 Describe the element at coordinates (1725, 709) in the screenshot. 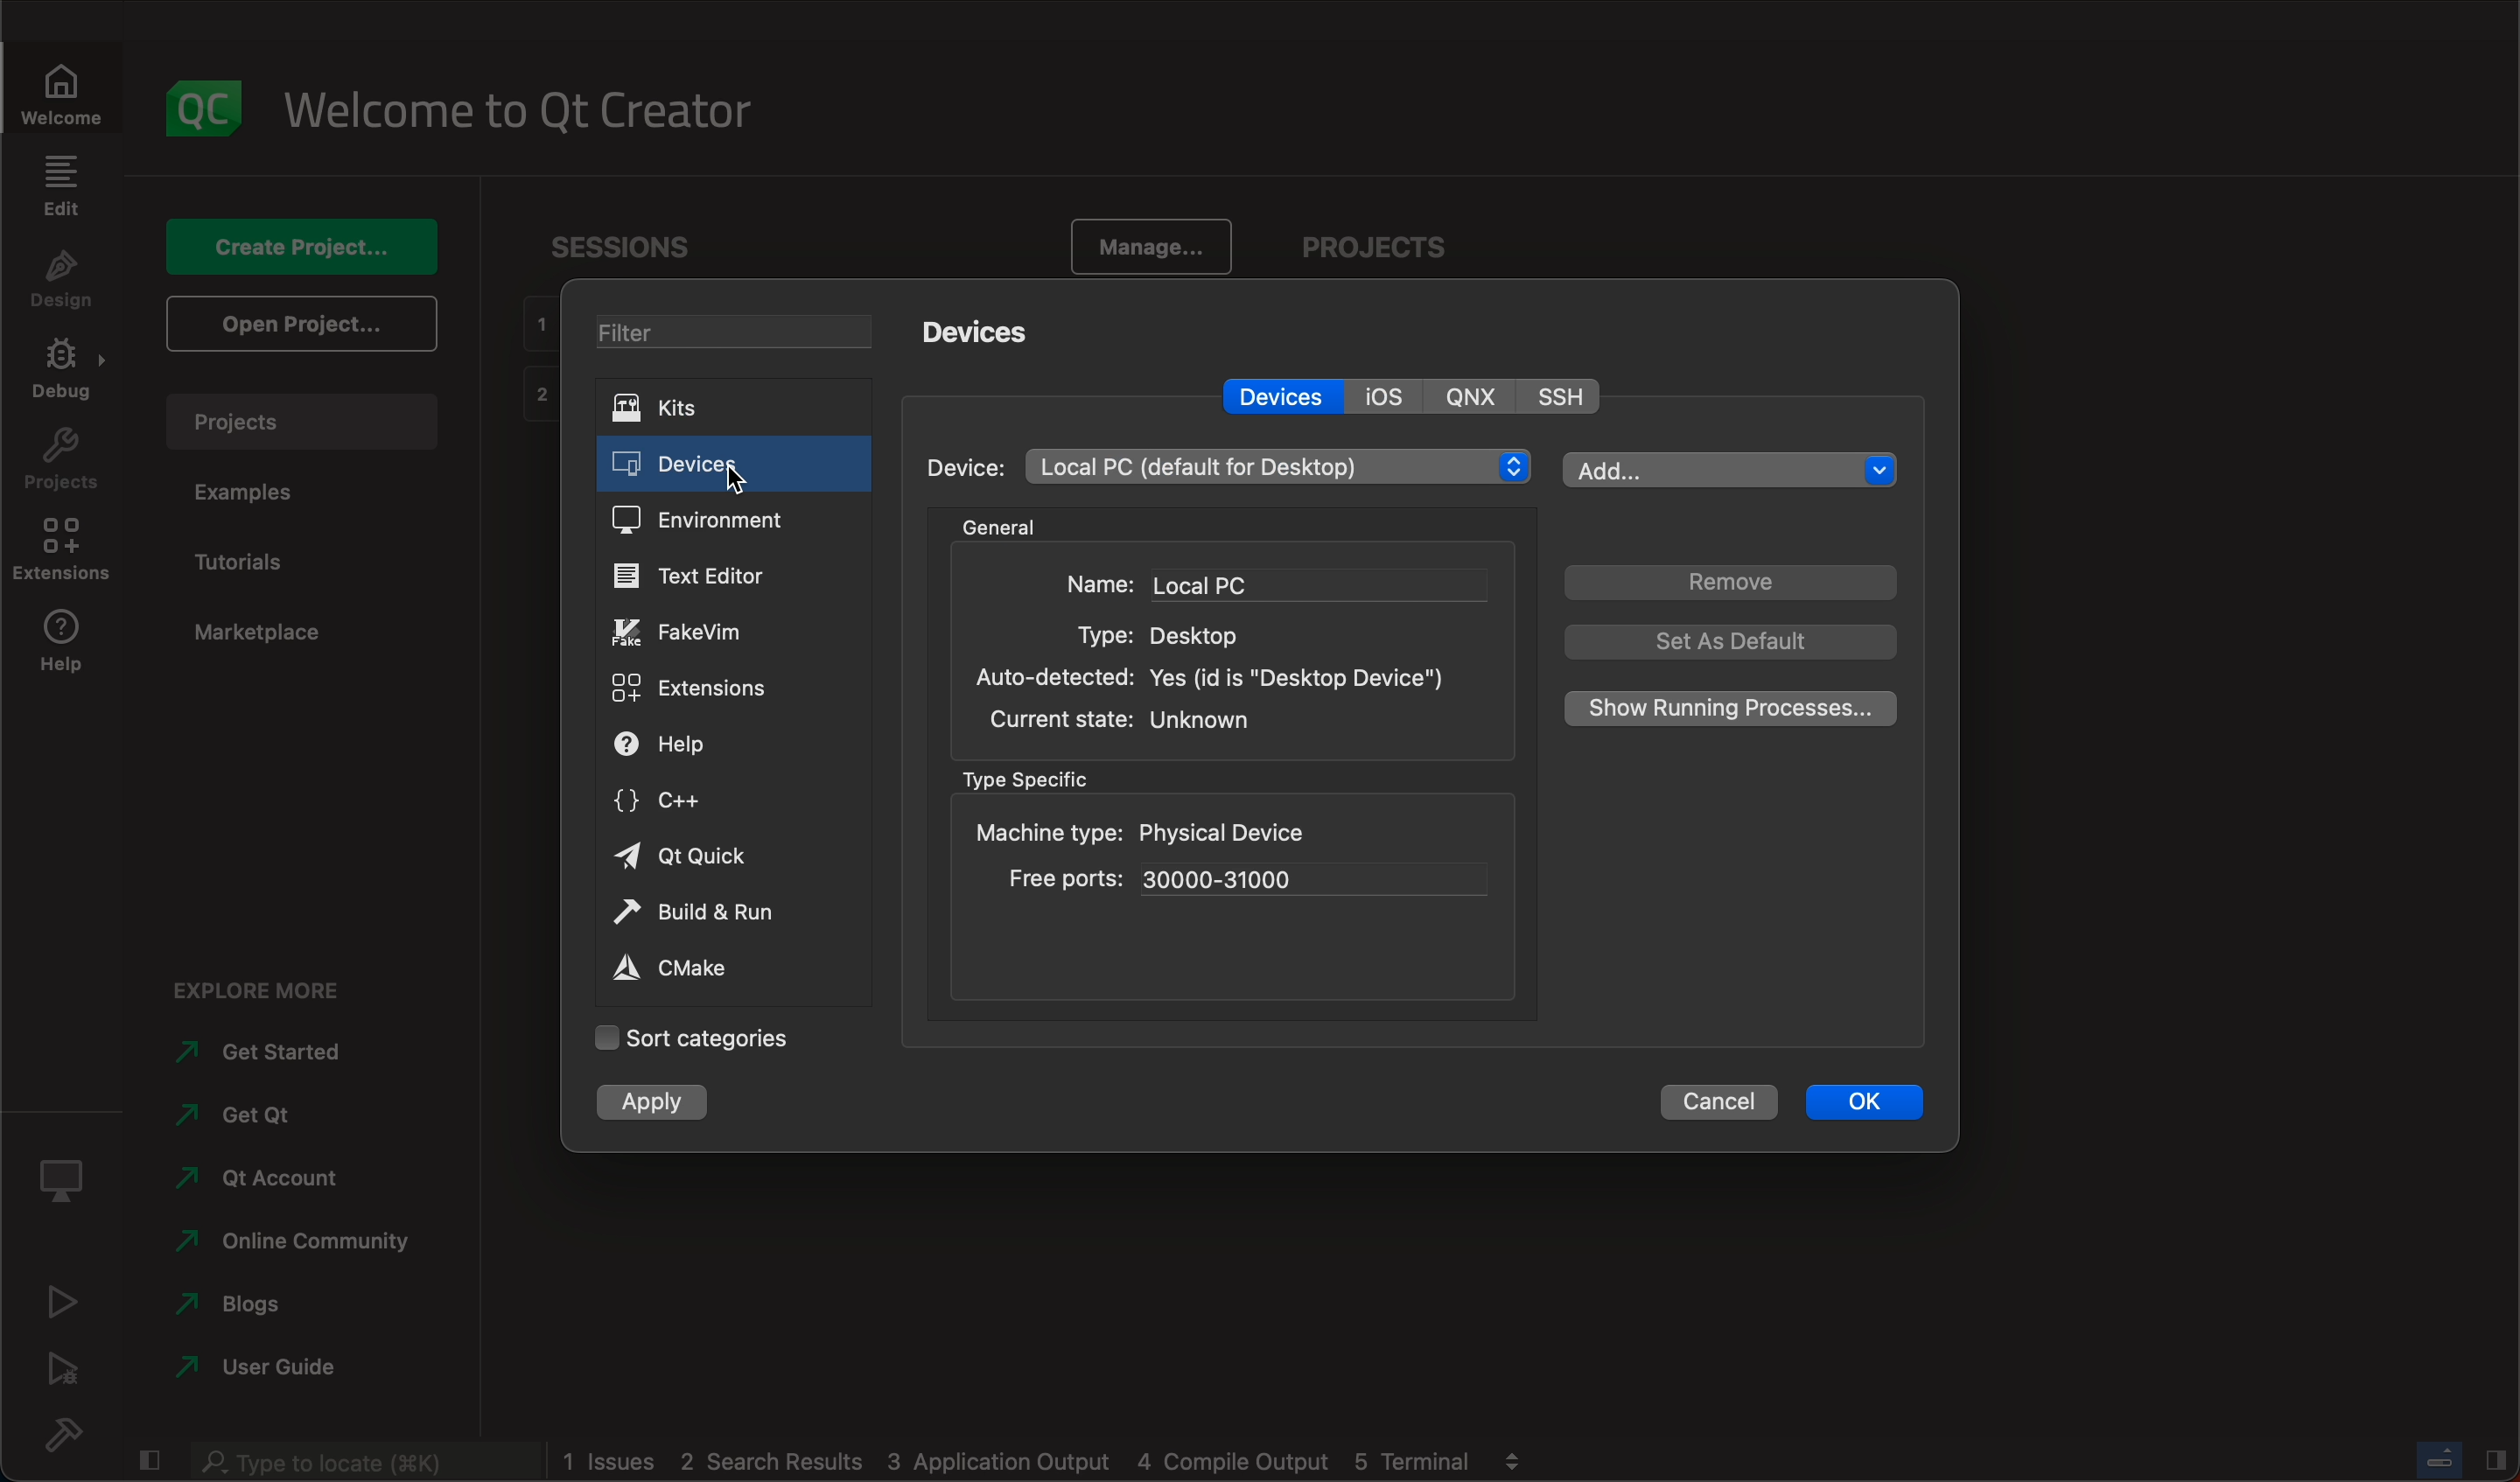

I see `show running processes...` at that location.